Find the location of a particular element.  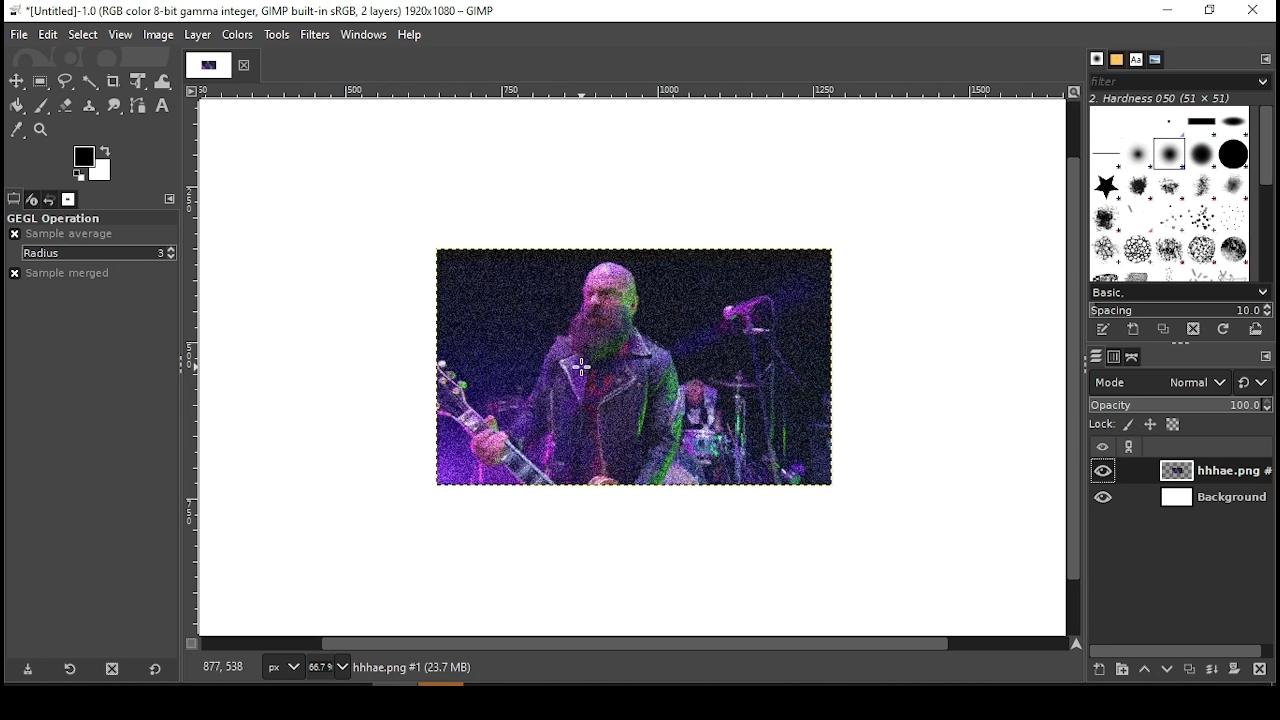

hhhae.png#1 (23.7 mb) is located at coordinates (415, 667).